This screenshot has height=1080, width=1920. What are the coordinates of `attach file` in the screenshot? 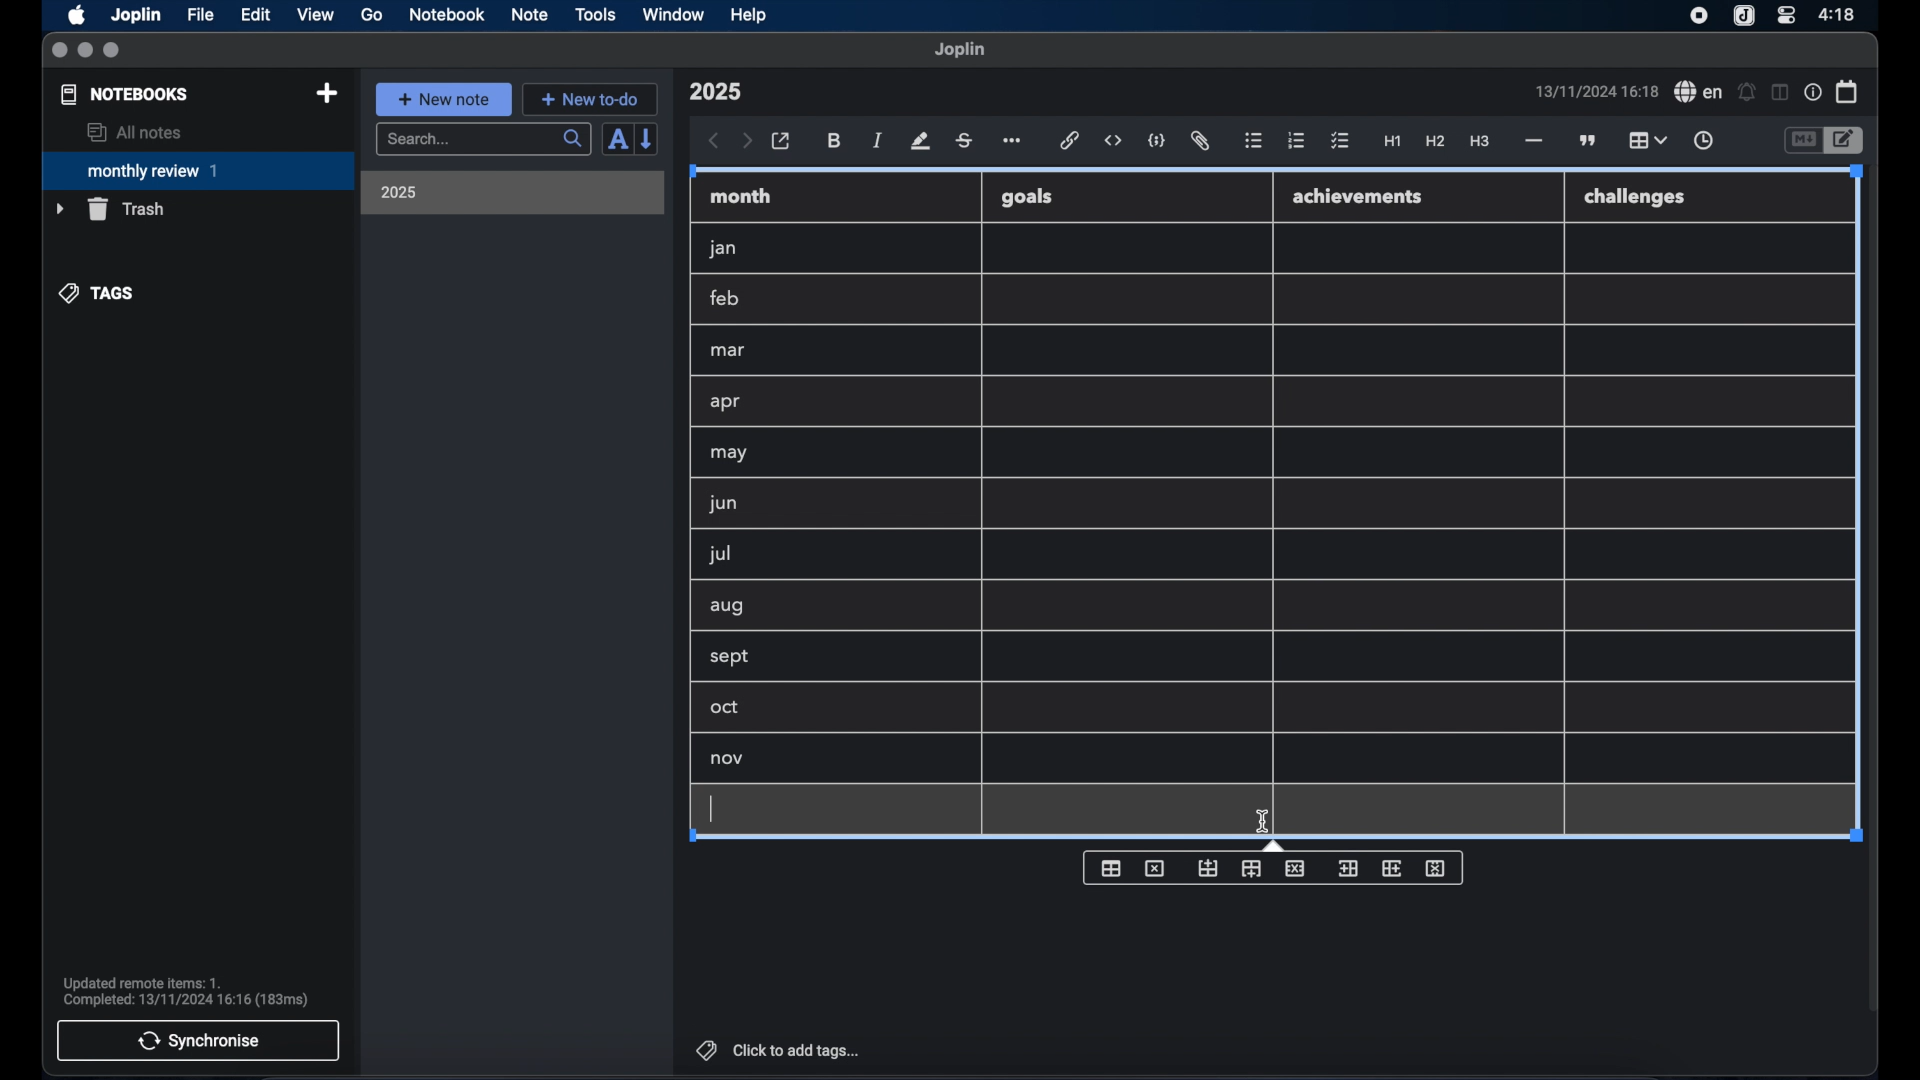 It's located at (1200, 141).